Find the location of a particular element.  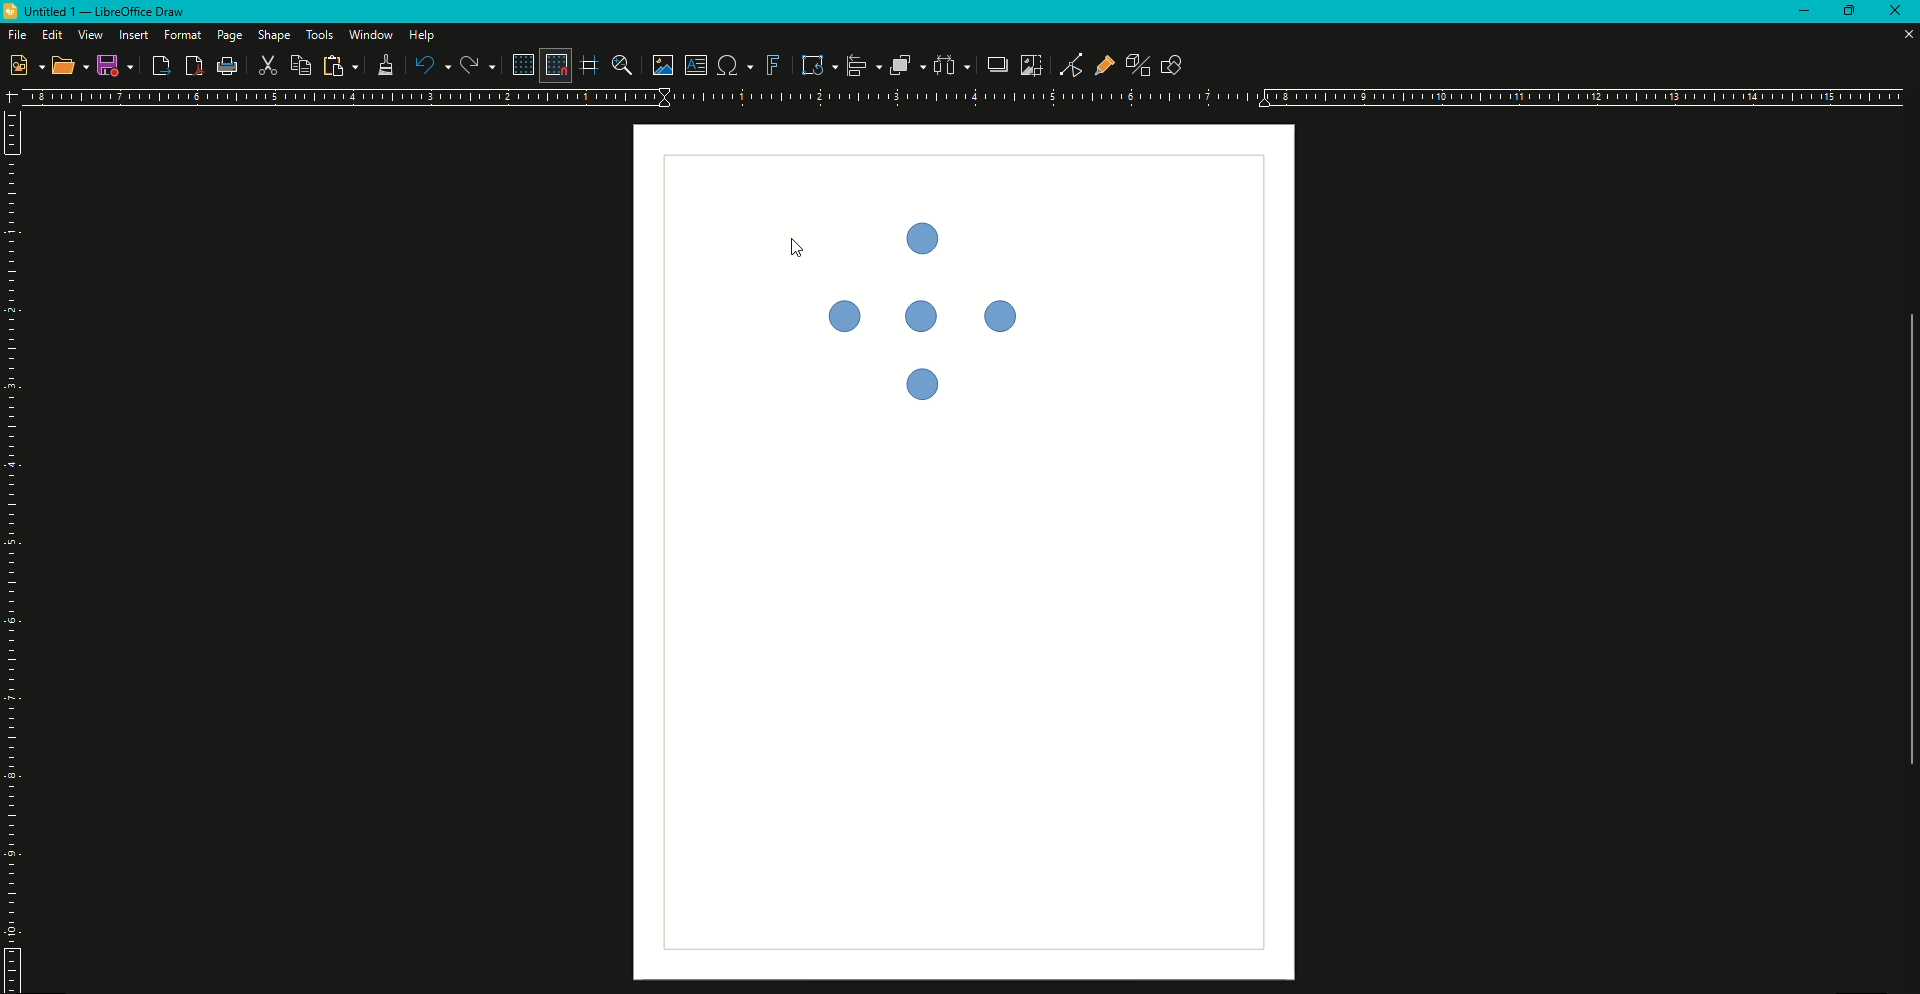

Toggle Extrusion is located at coordinates (1140, 66).